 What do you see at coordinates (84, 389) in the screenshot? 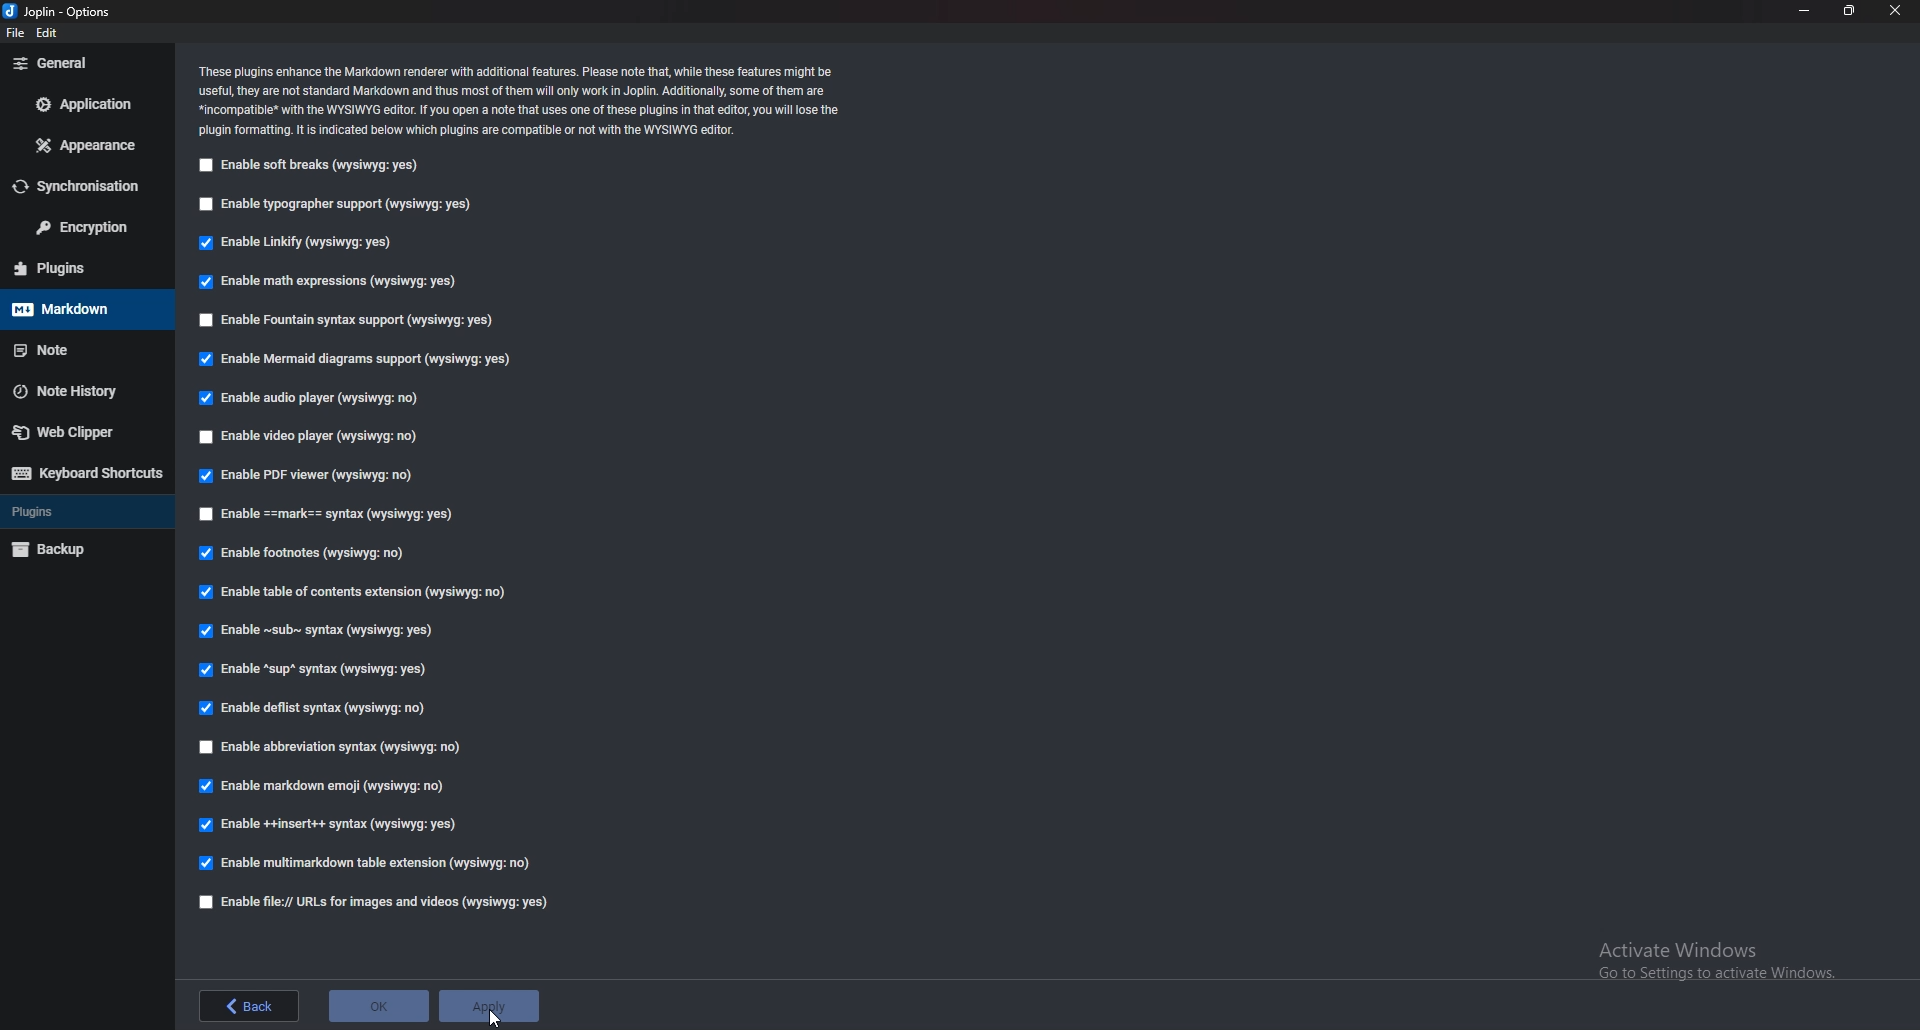
I see `note history` at bounding box center [84, 389].